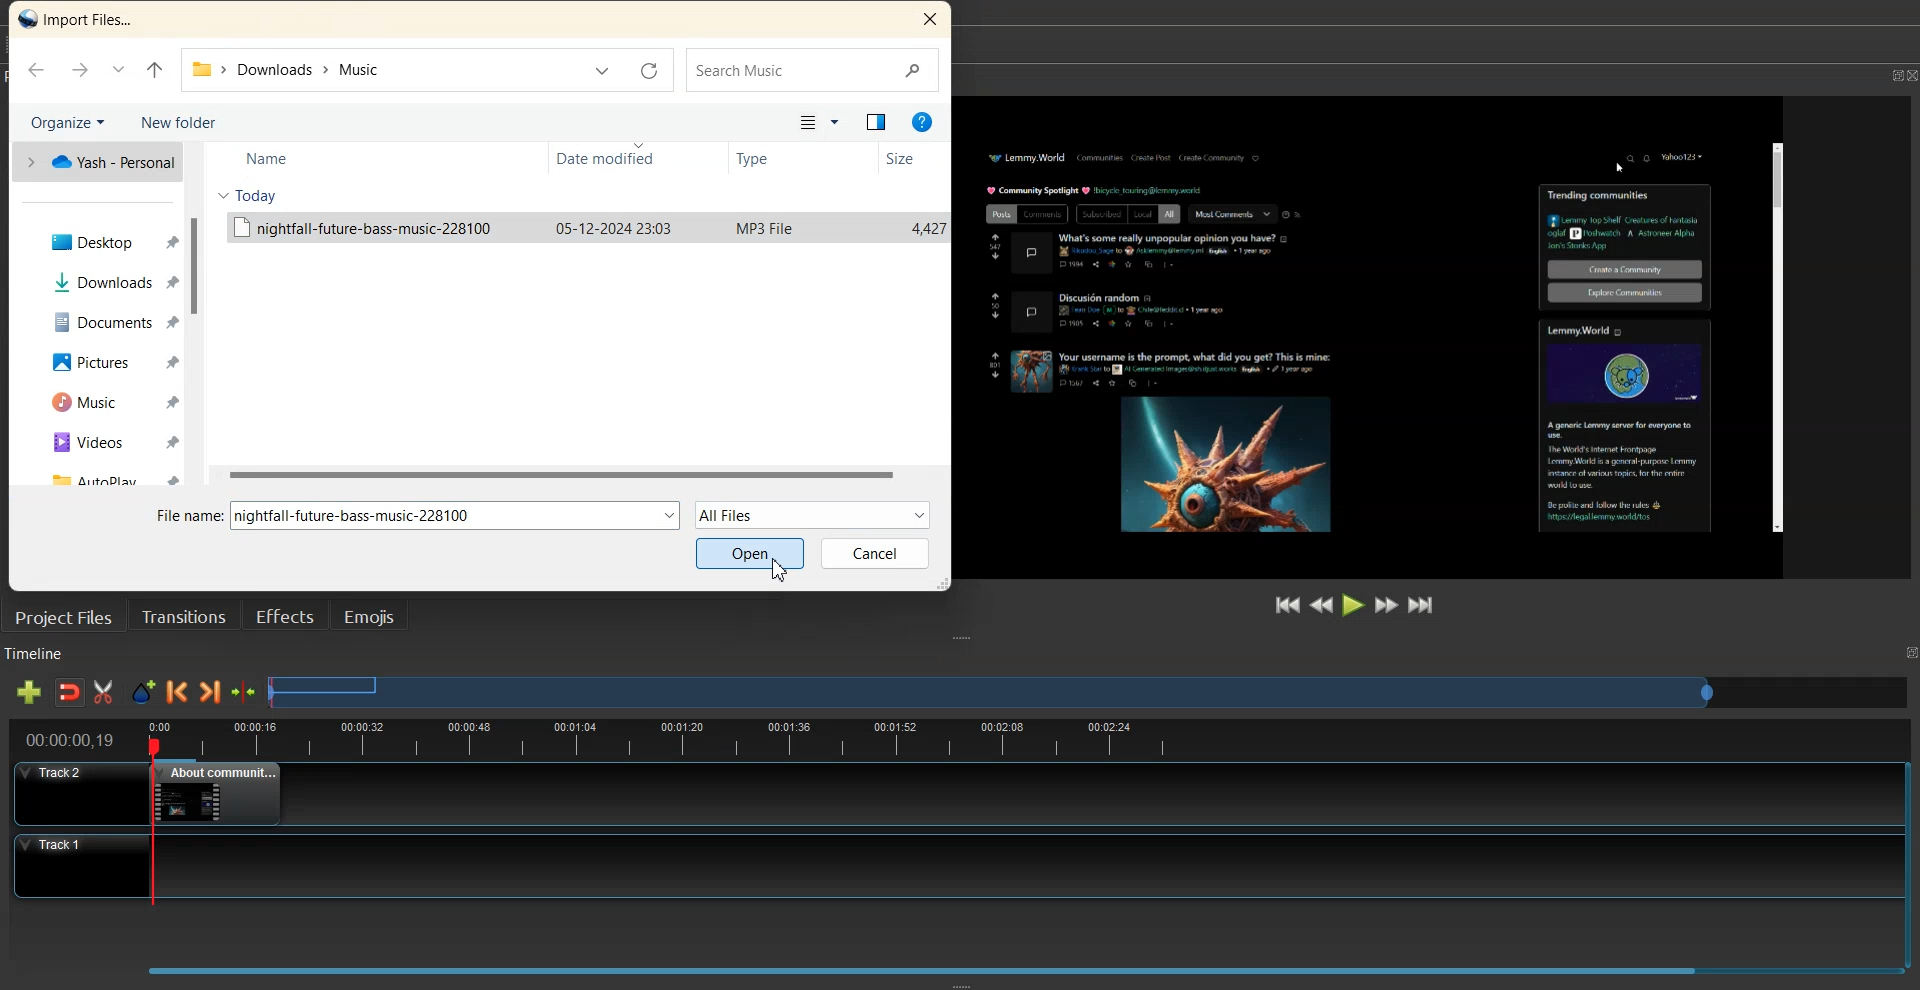 The width and height of the screenshot is (1920, 990). Describe the element at coordinates (812, 514) in the screenshot. I see `All Files` at that location.